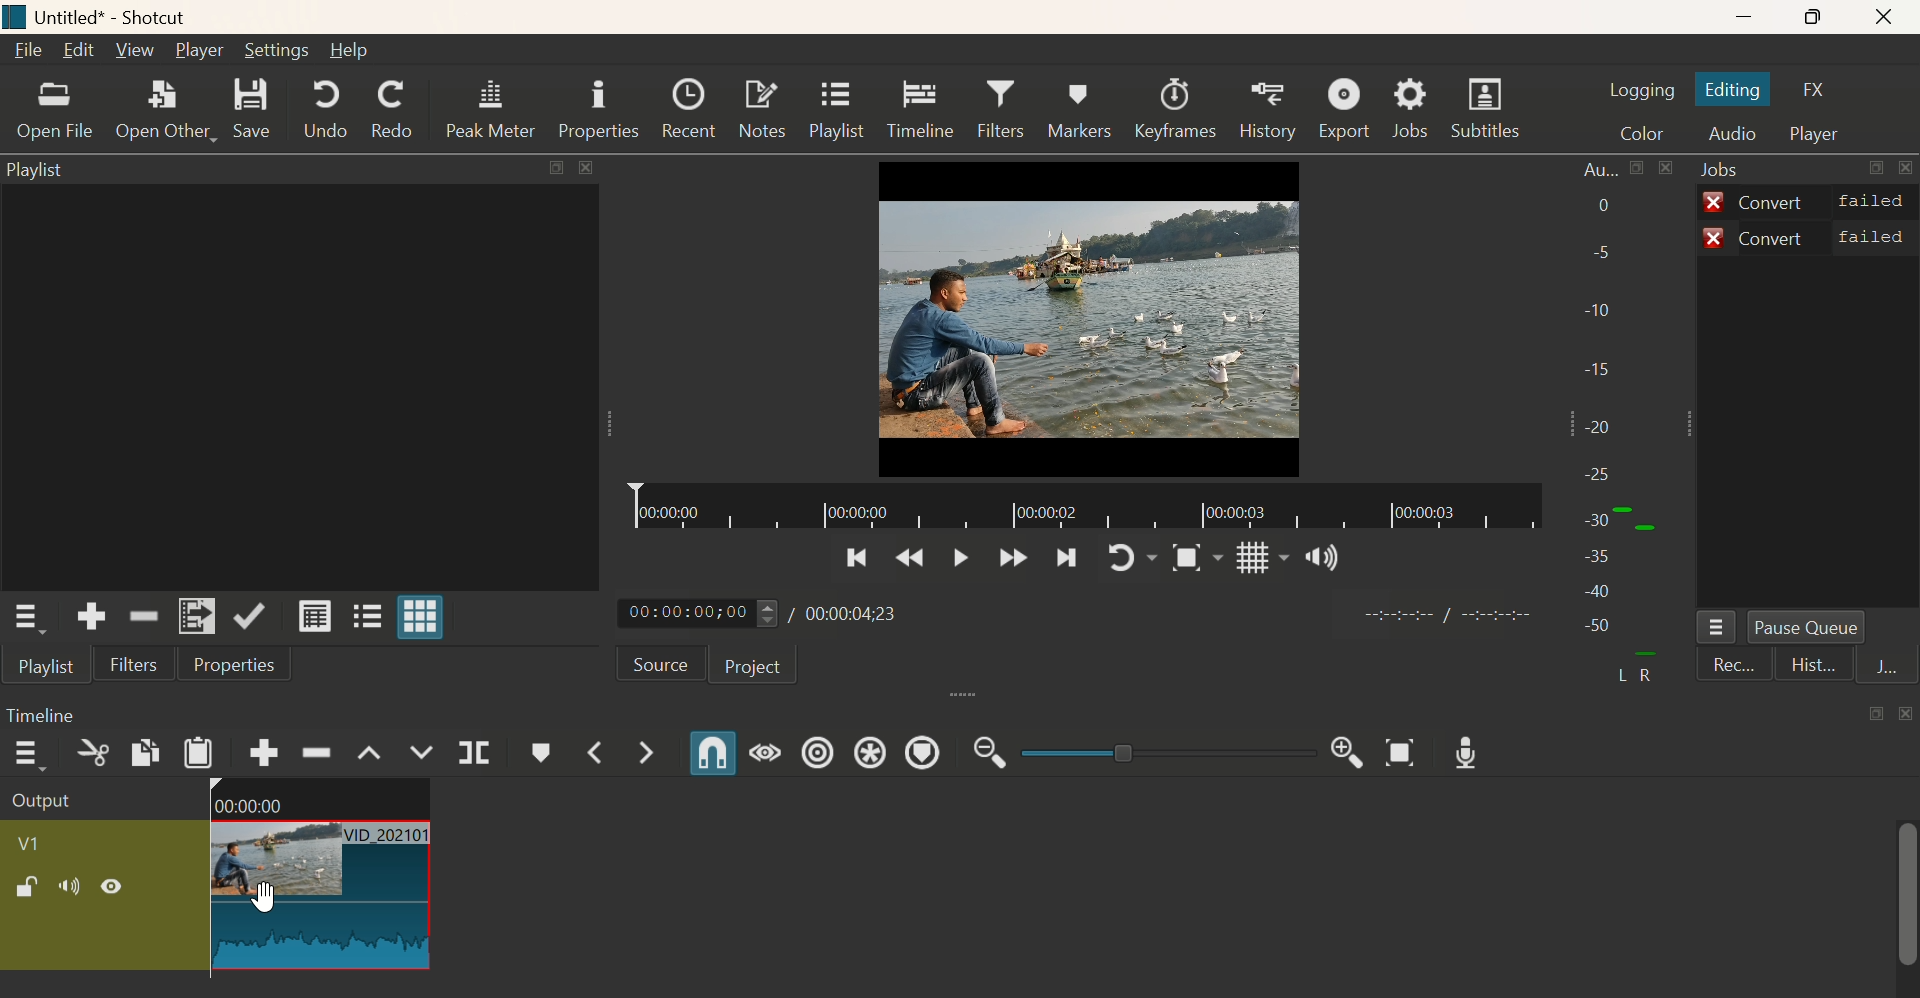 The image size is (1920, 998). What do you see at coordinates (766, 755) in the screenshot?
I see `` at bounding box center [766, 755].